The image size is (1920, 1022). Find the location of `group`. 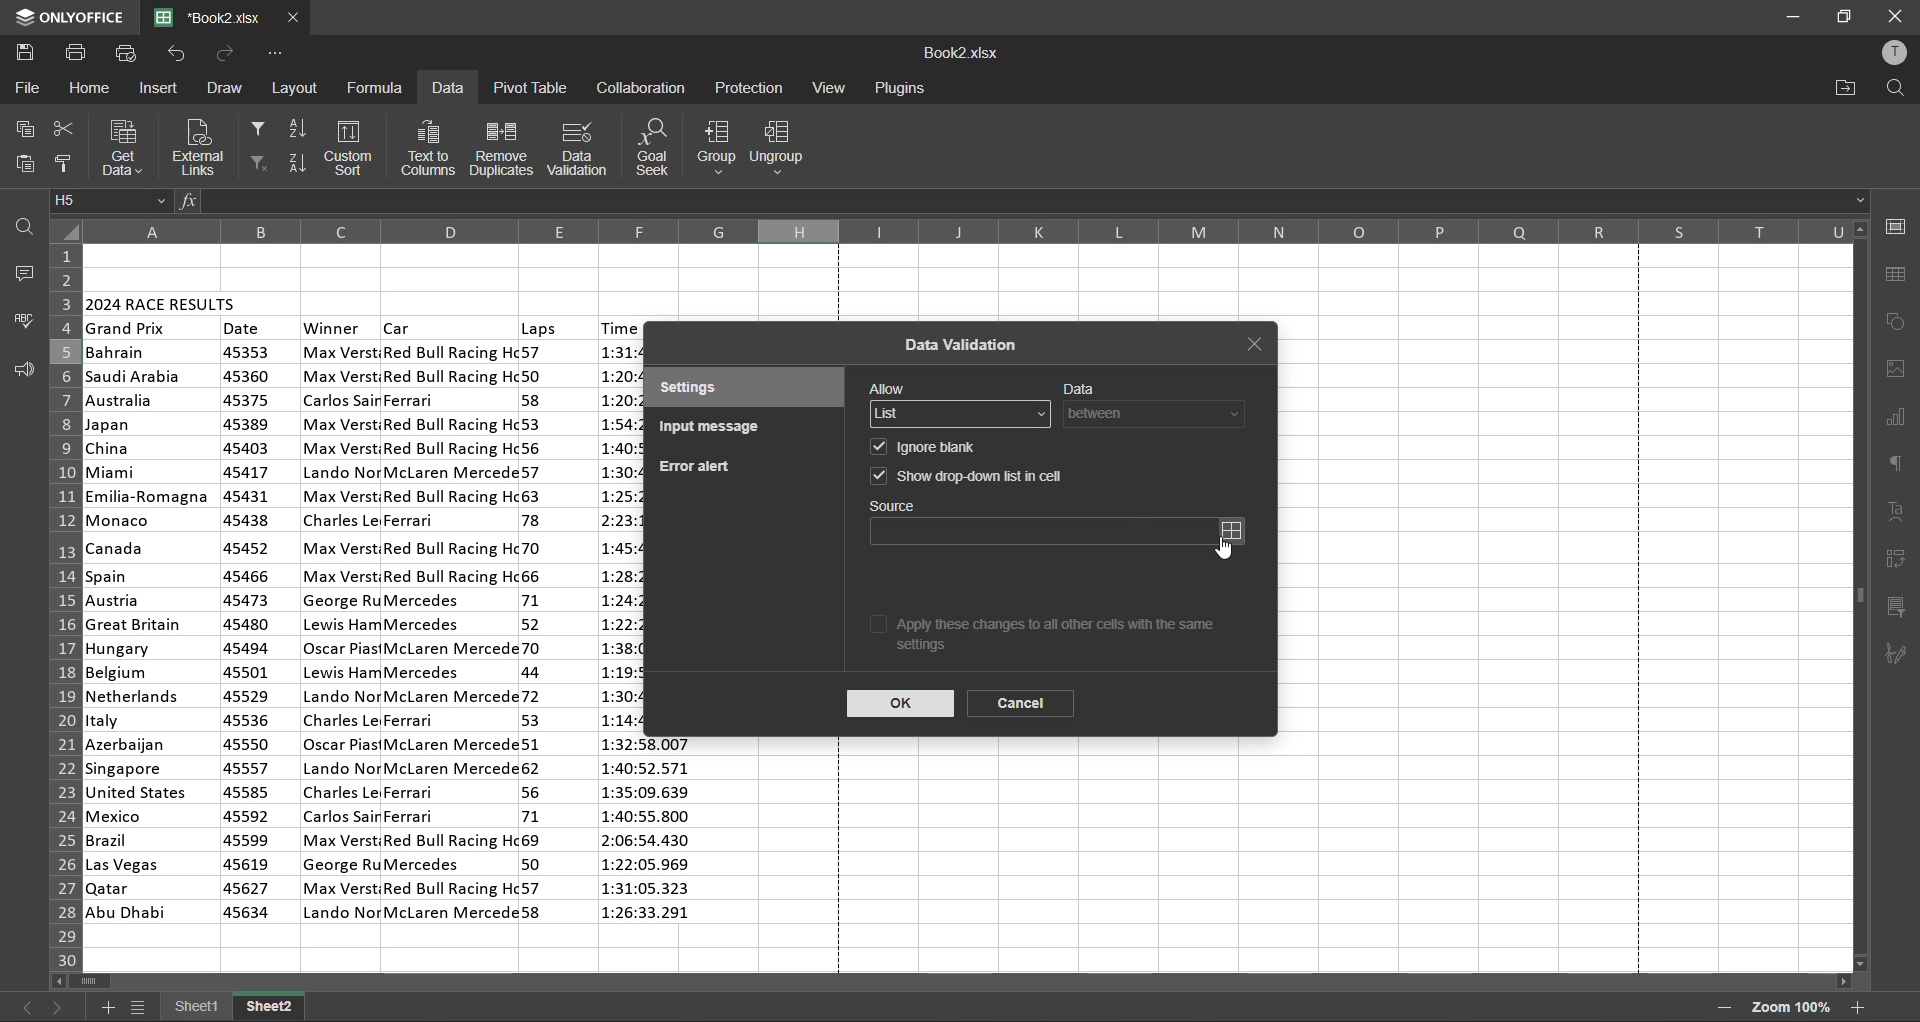

group is located at coordinates (715, 146).